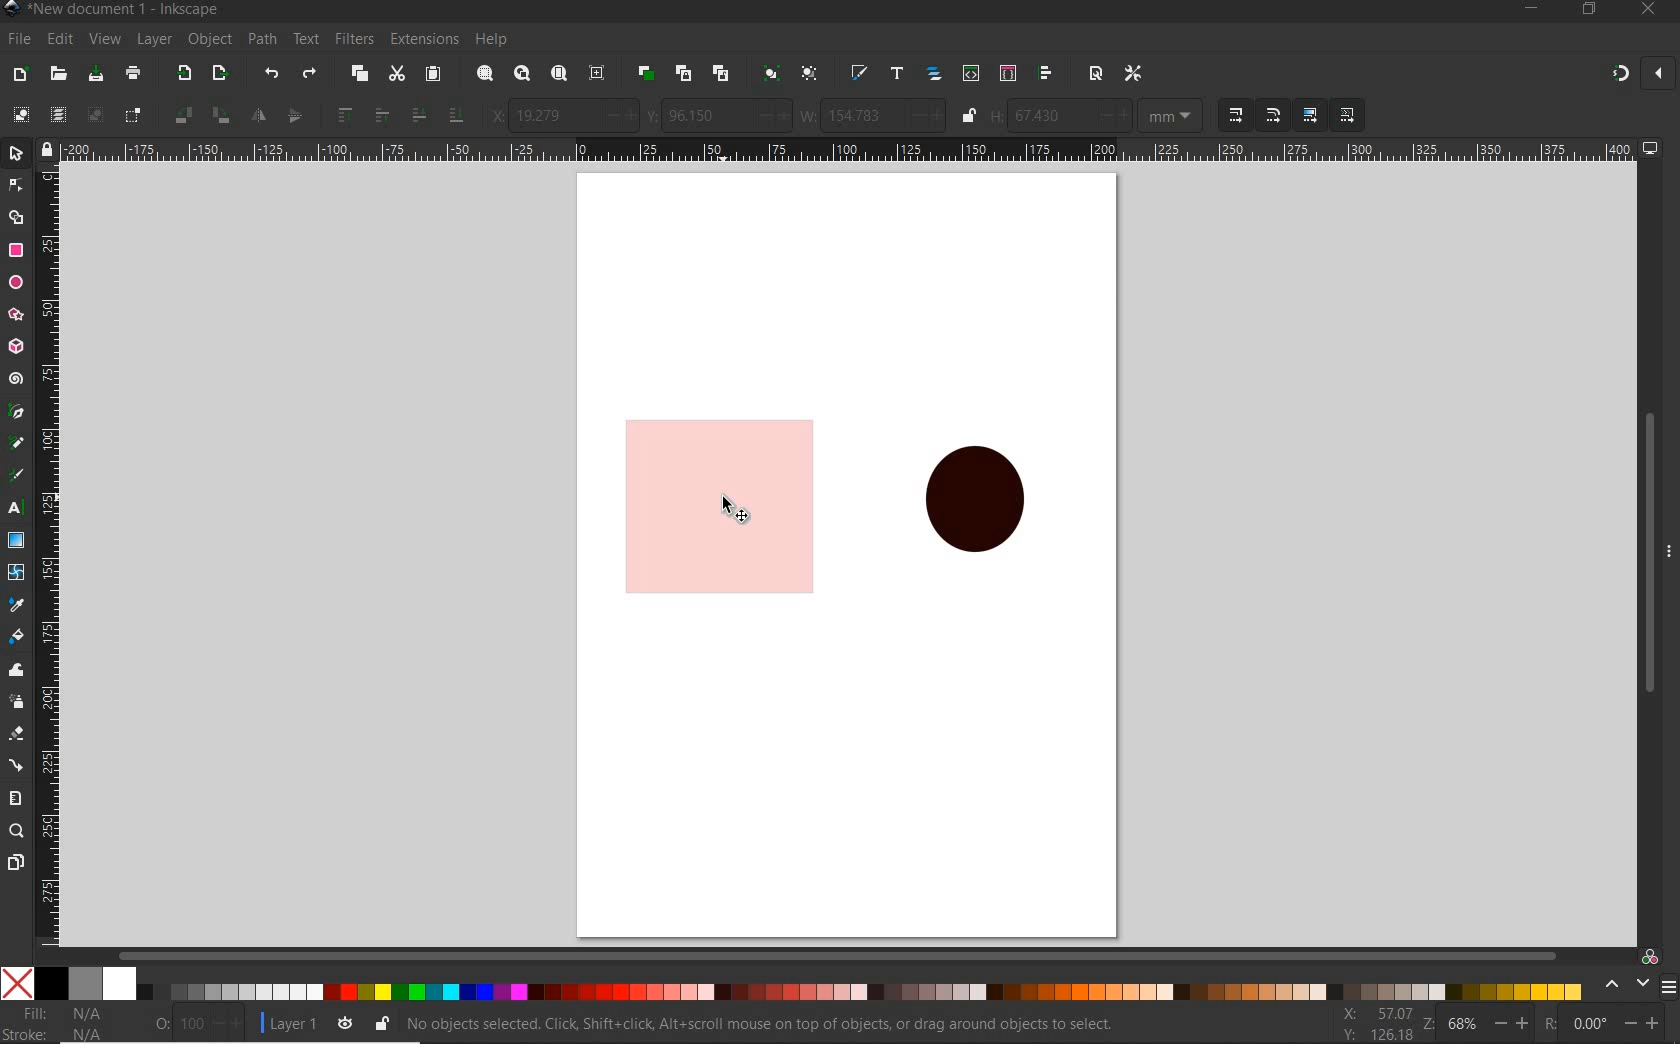 The width and height of the screenshot is (1680, 1044). Describe the element at coordinates (49, 554) in the screenshot. I see `ruler` at that location.